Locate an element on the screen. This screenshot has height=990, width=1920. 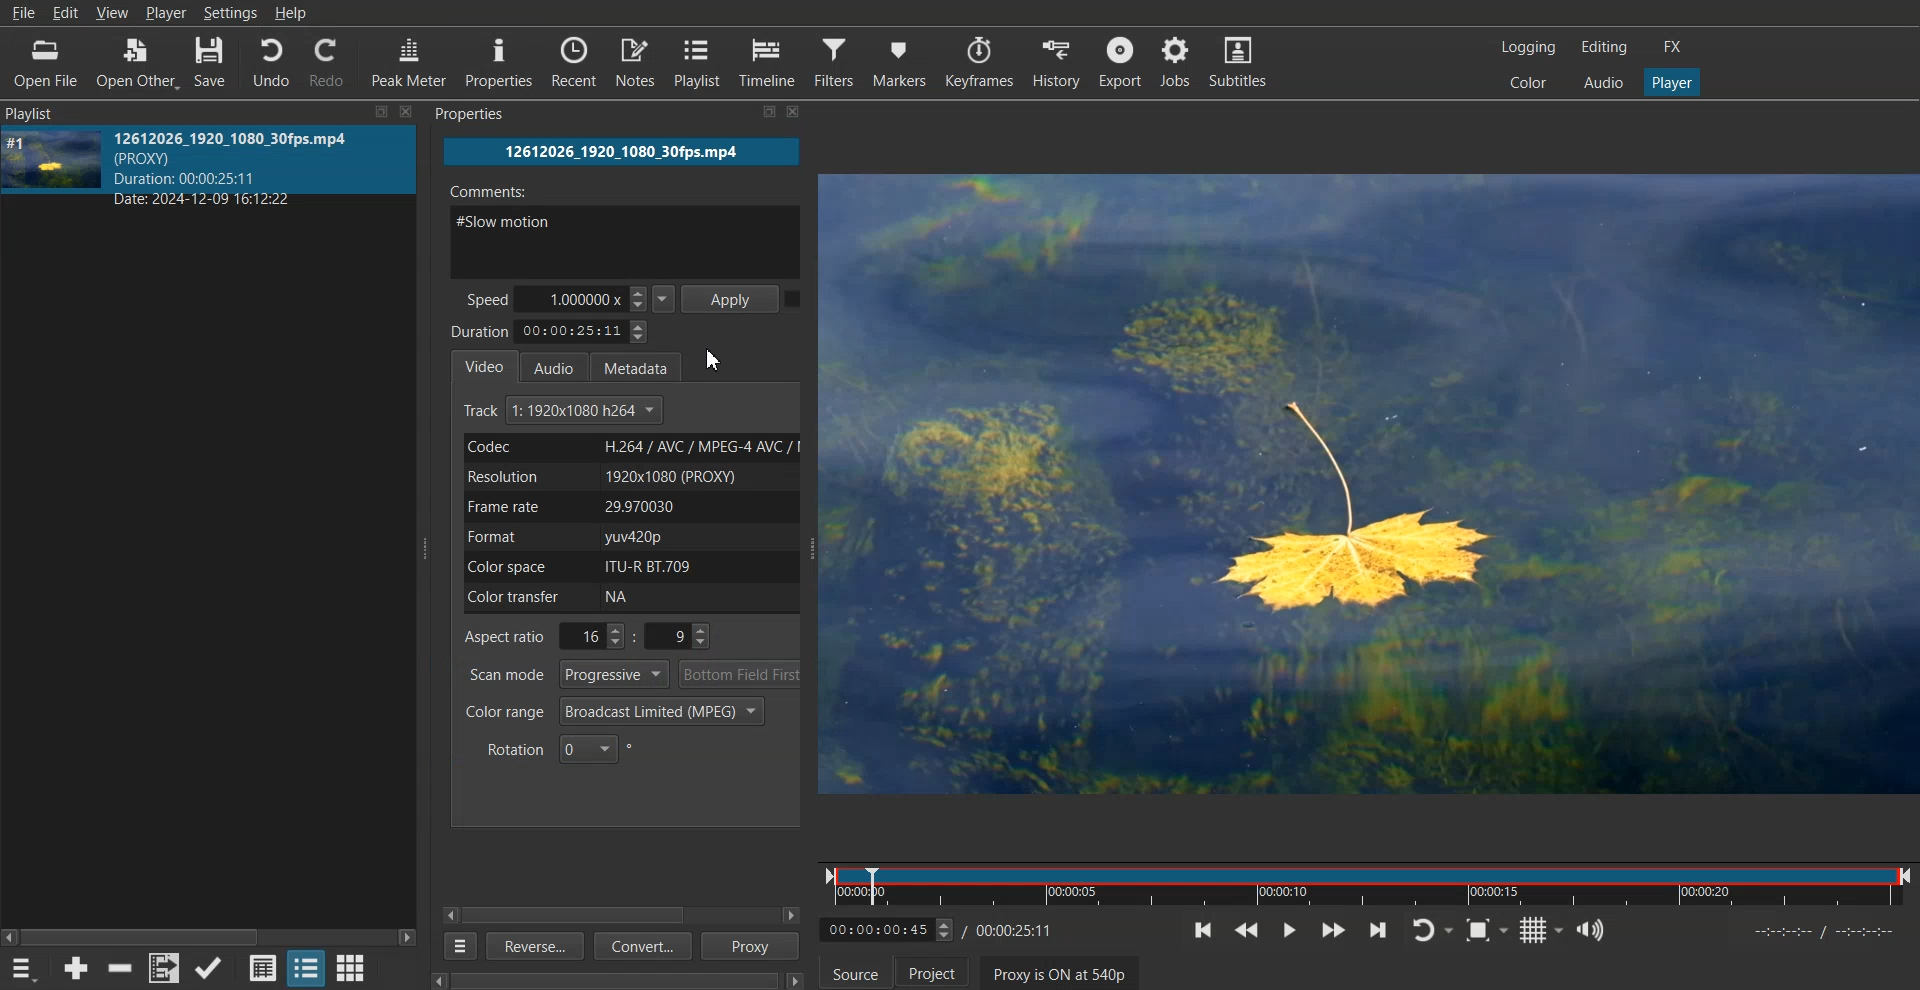
Help is located at coordinates (291, 13).